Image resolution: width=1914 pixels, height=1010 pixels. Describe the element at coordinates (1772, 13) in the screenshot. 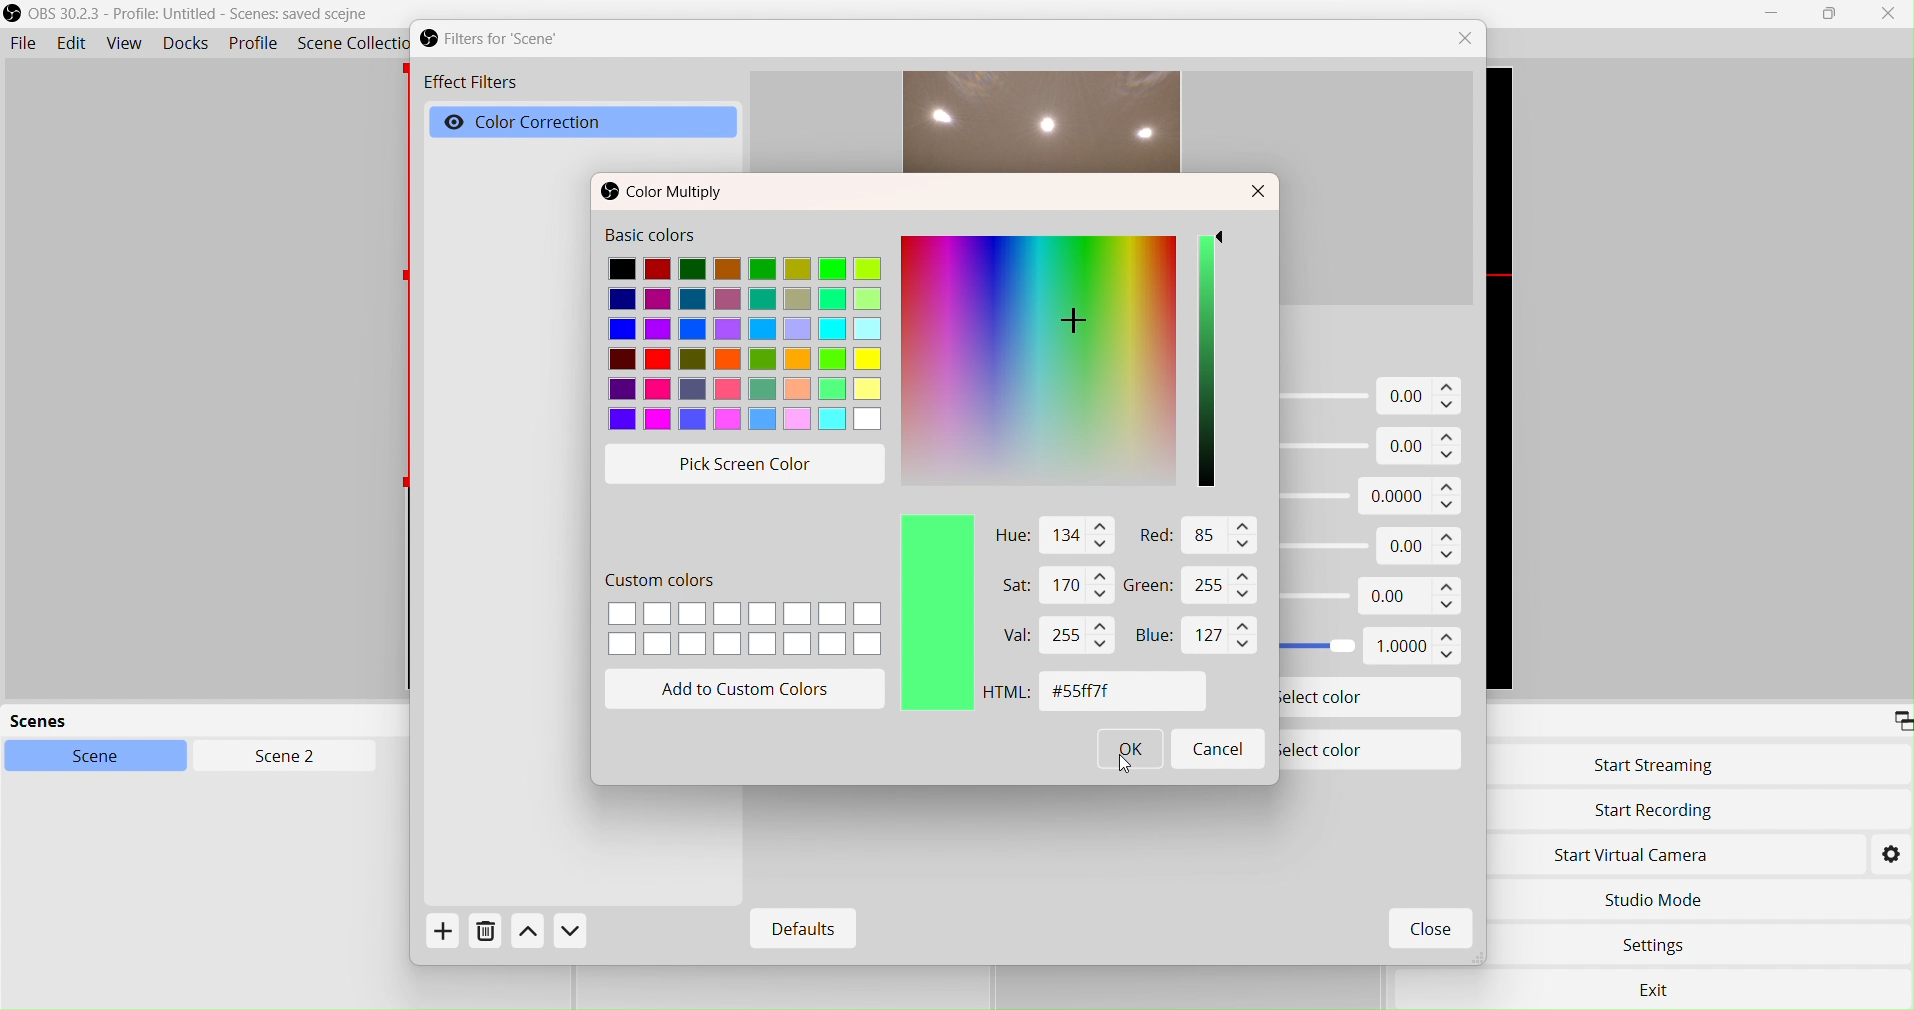

I see `Minimize` at that location.